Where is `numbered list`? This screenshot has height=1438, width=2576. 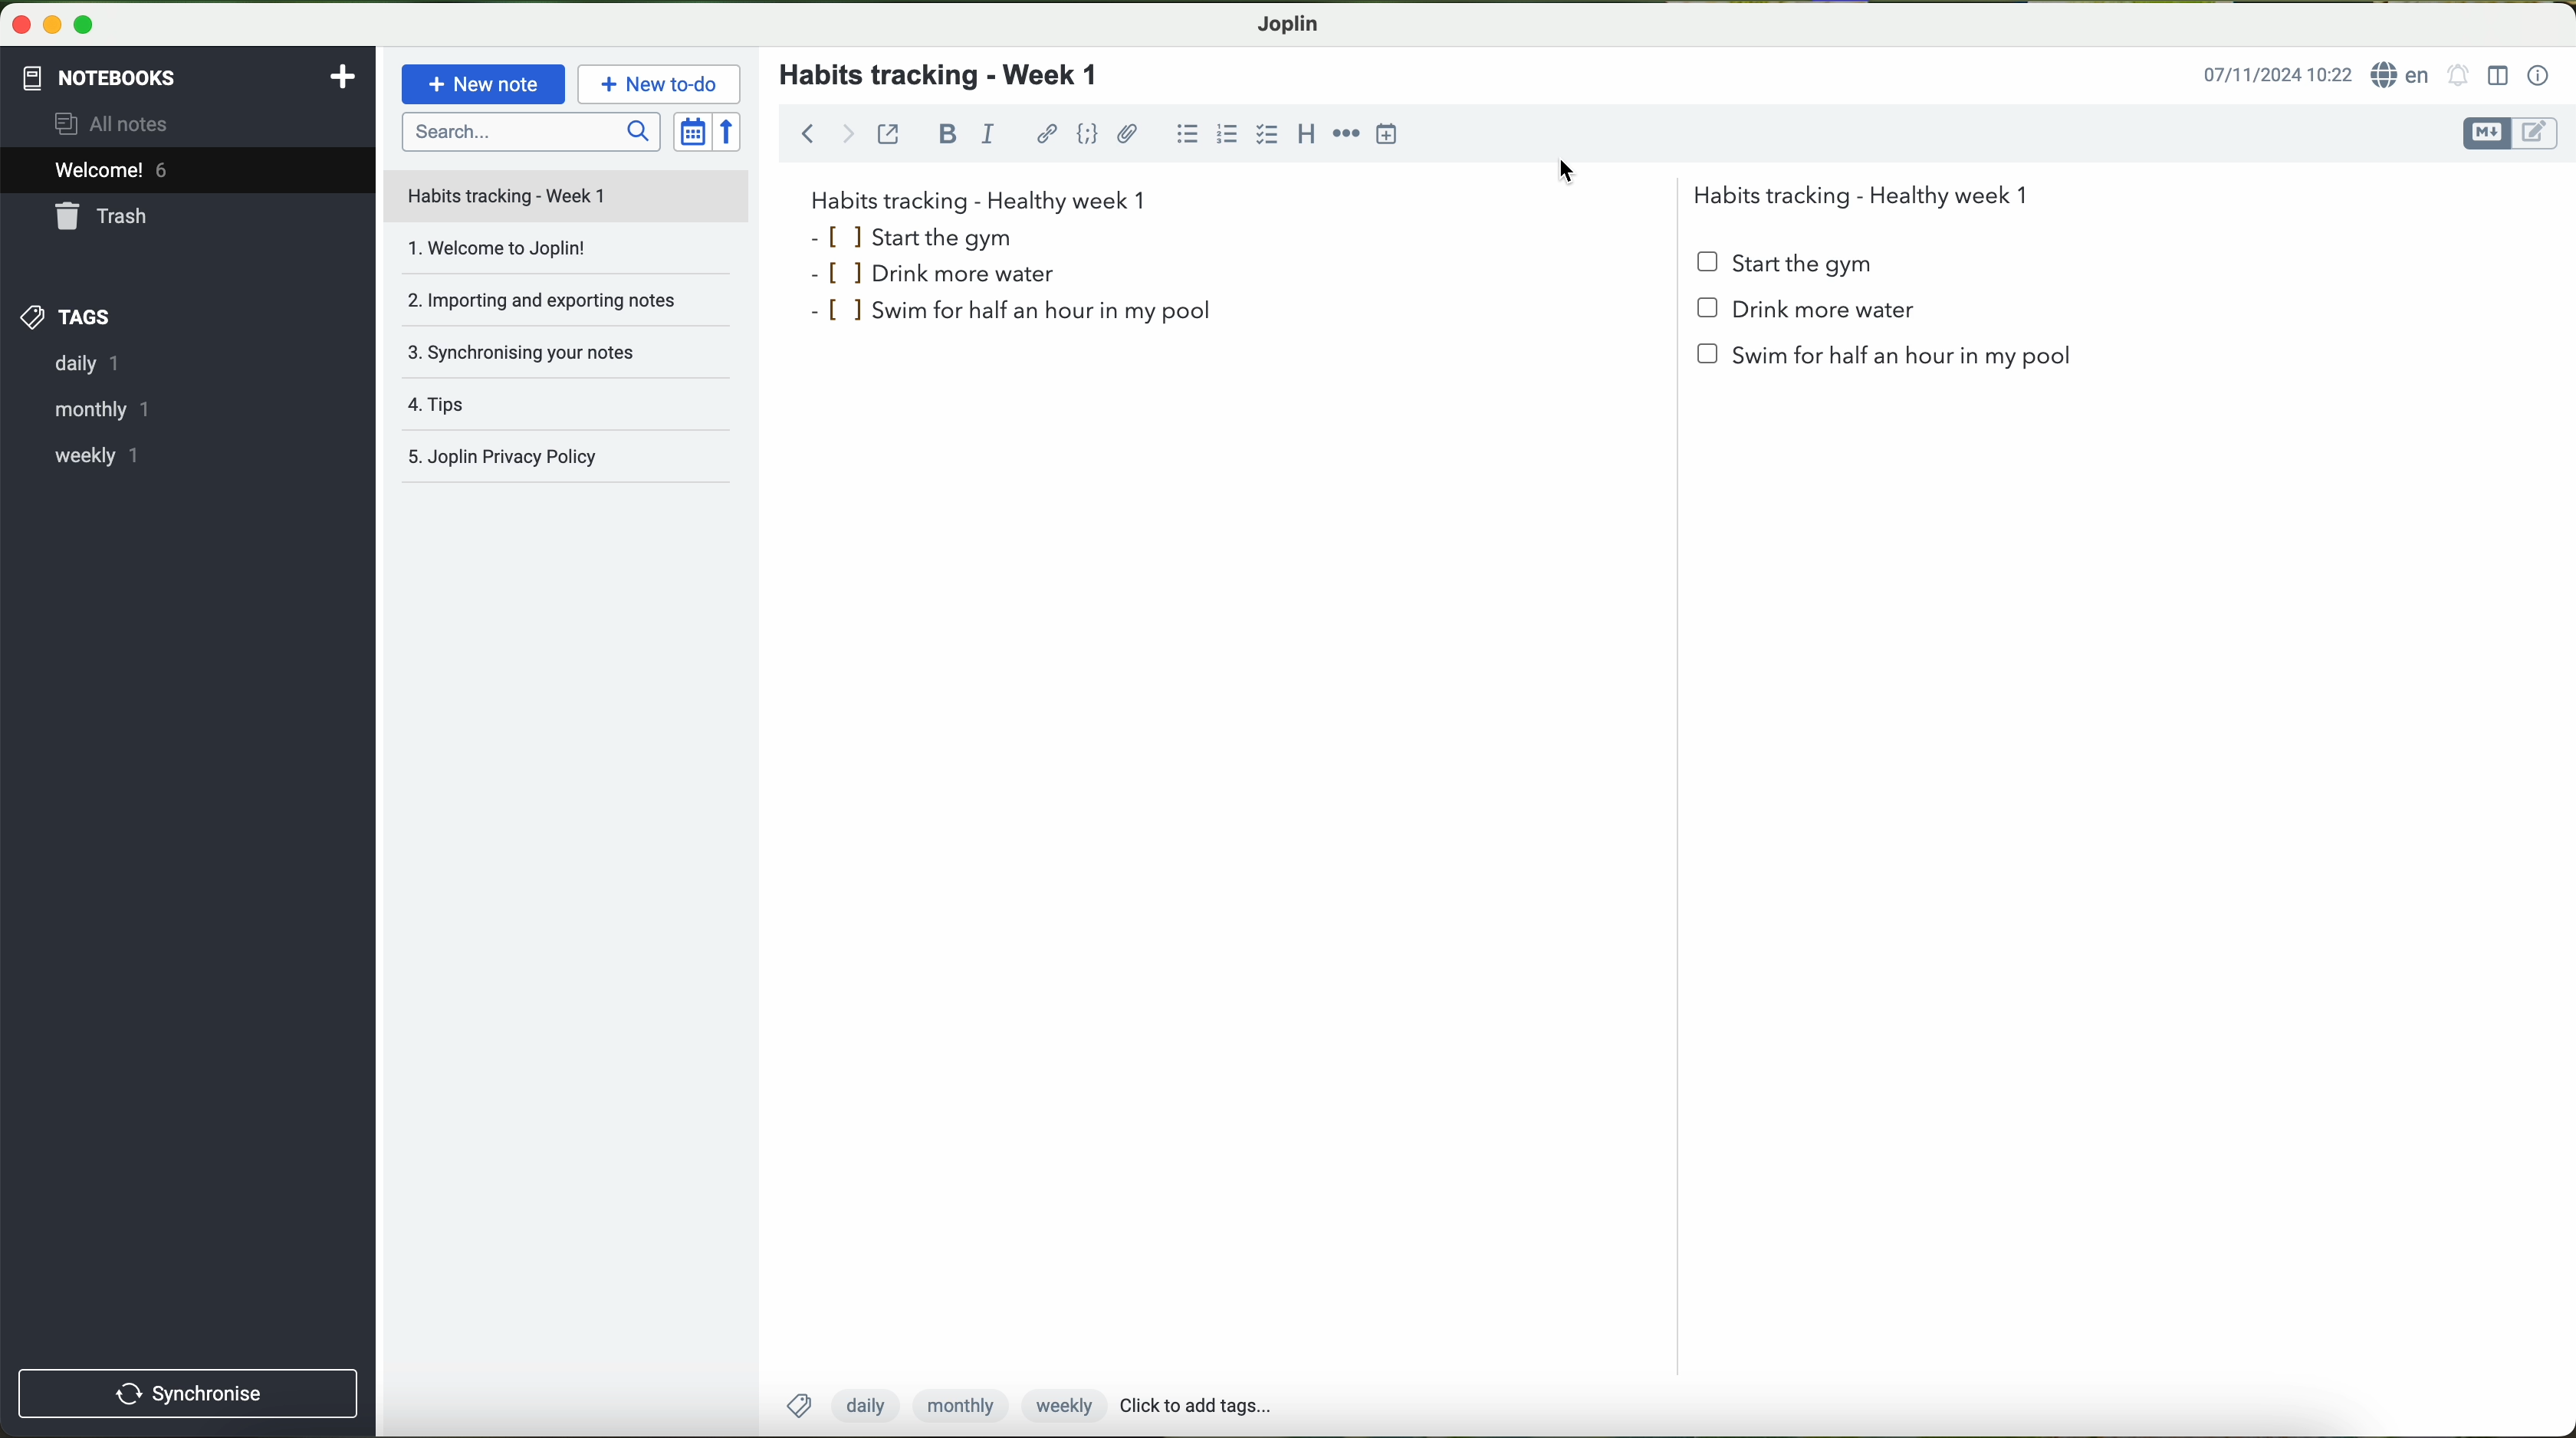 numbered list is located at coordinates (1230, 132).